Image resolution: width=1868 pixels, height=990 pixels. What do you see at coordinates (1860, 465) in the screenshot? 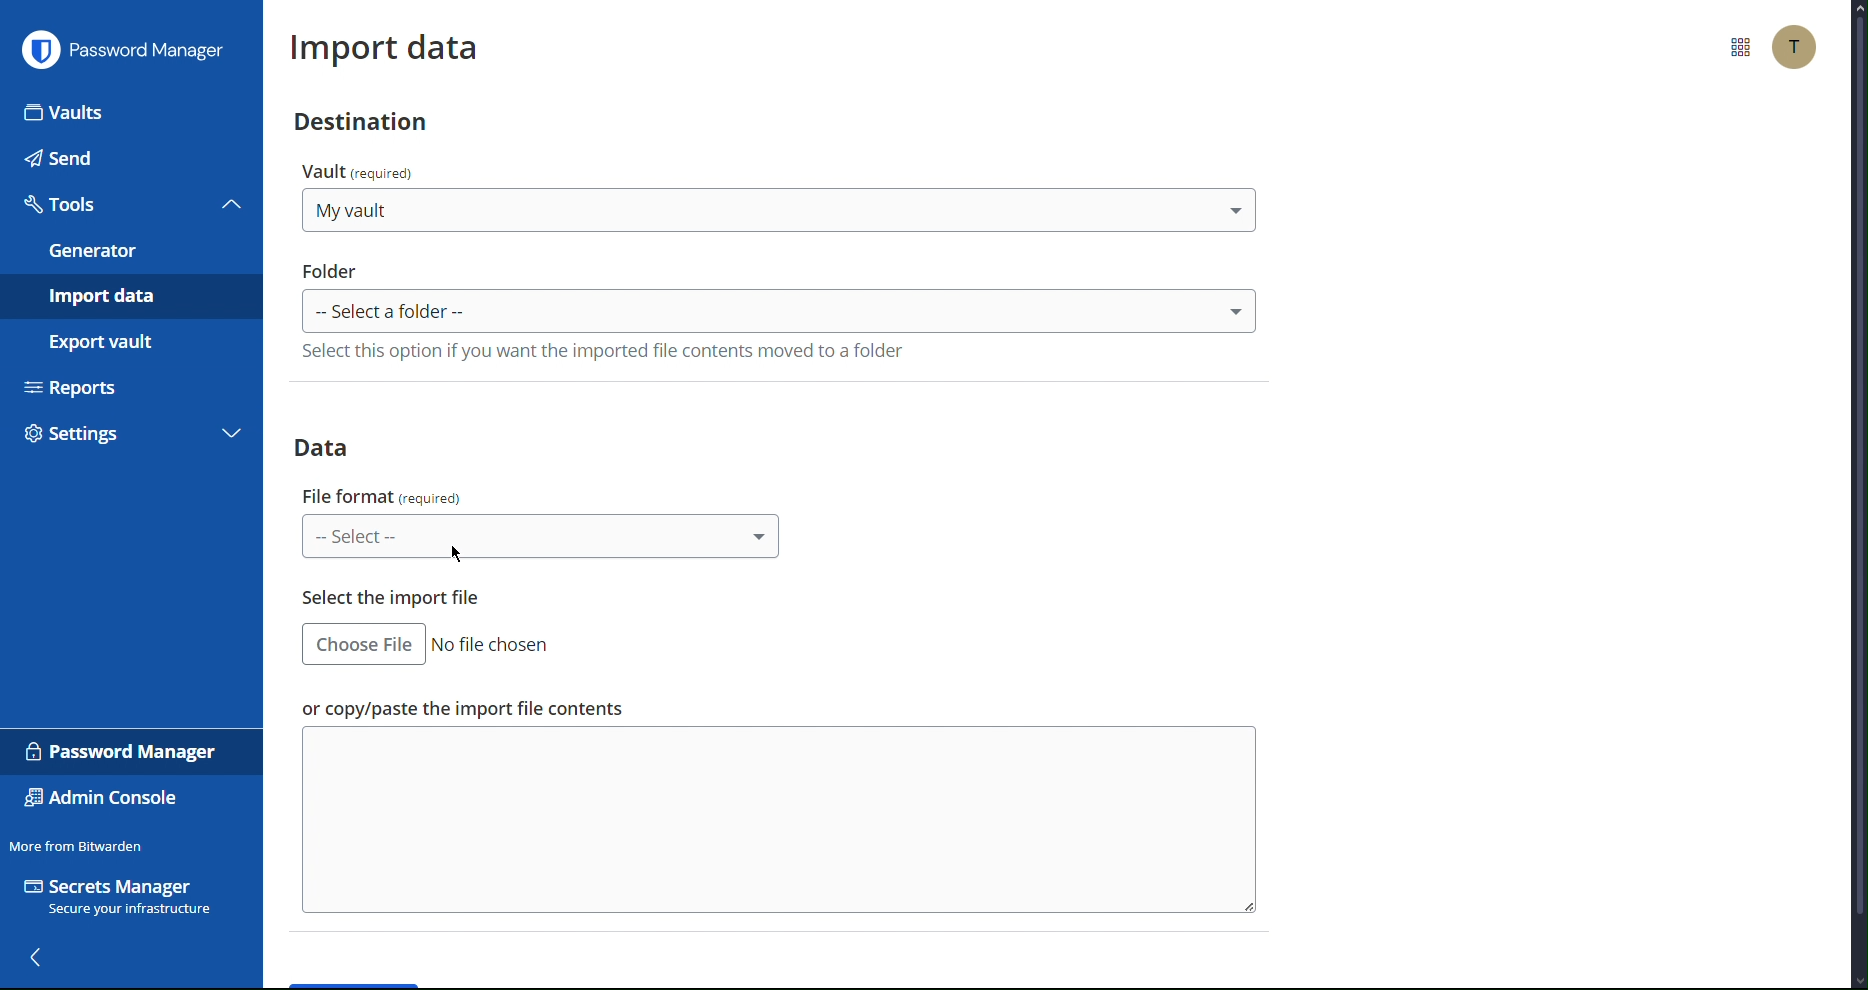
I see `scrollbar` at bounding box center [1860, 465].